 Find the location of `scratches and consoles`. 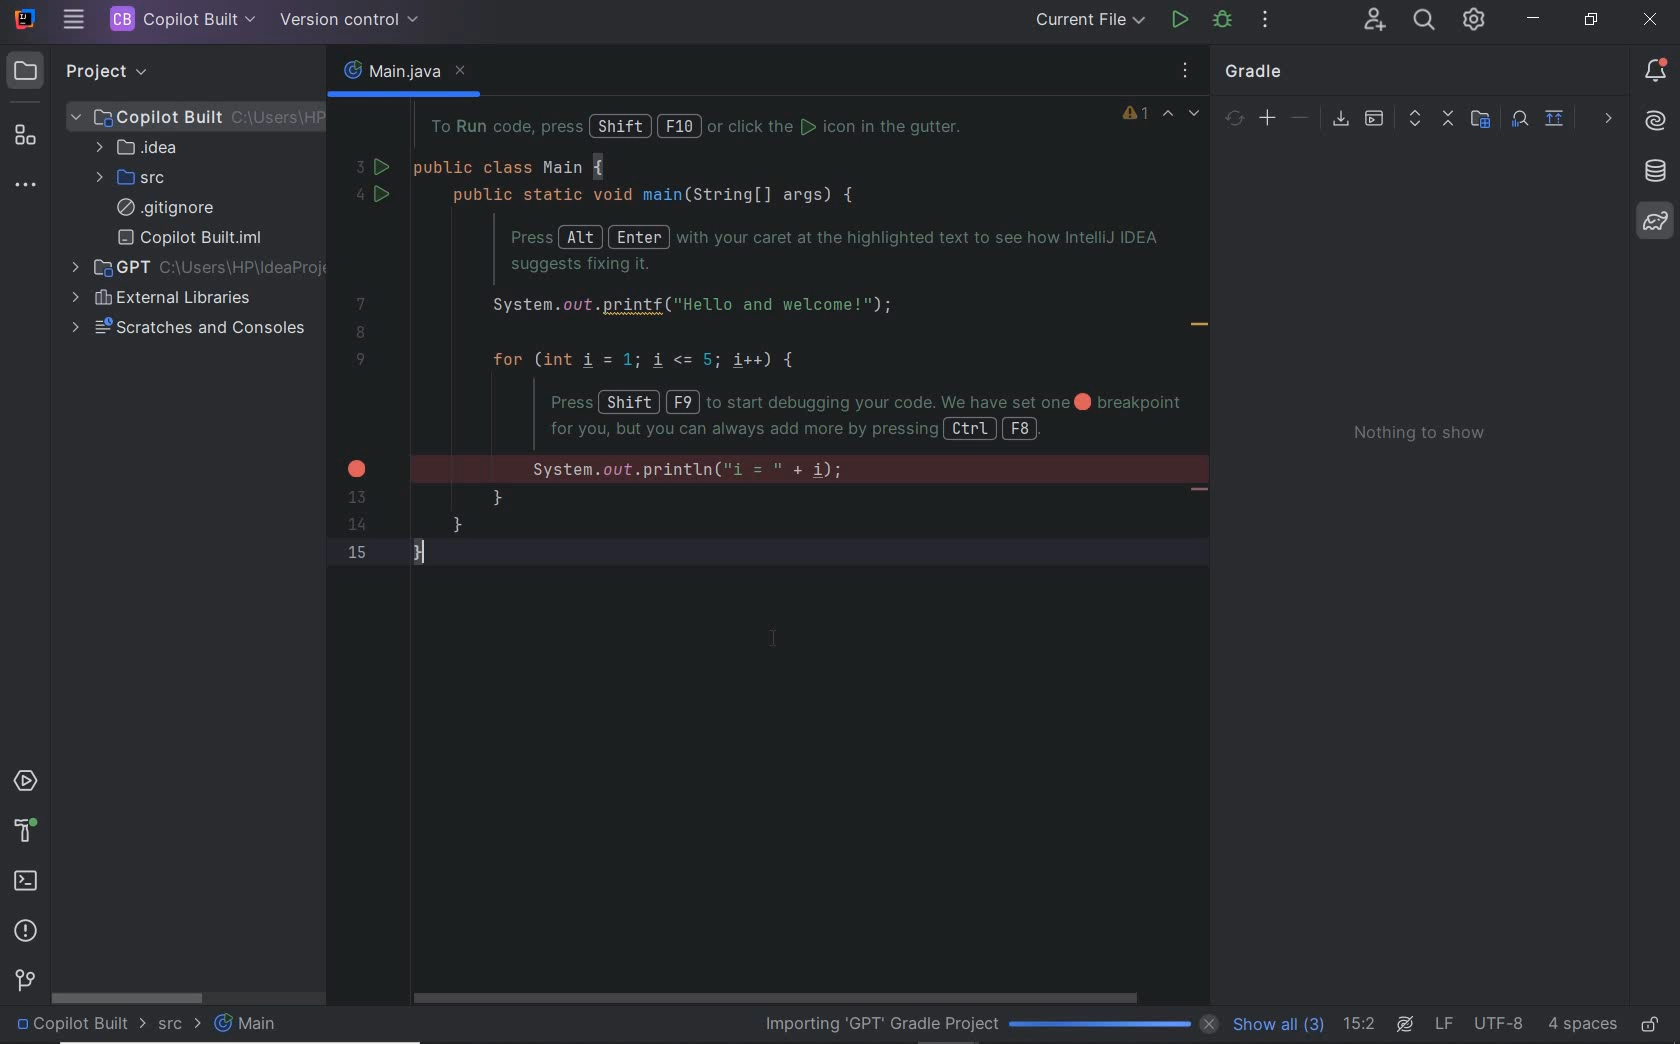

scratches and consoles is located at coordinates (189, 330).